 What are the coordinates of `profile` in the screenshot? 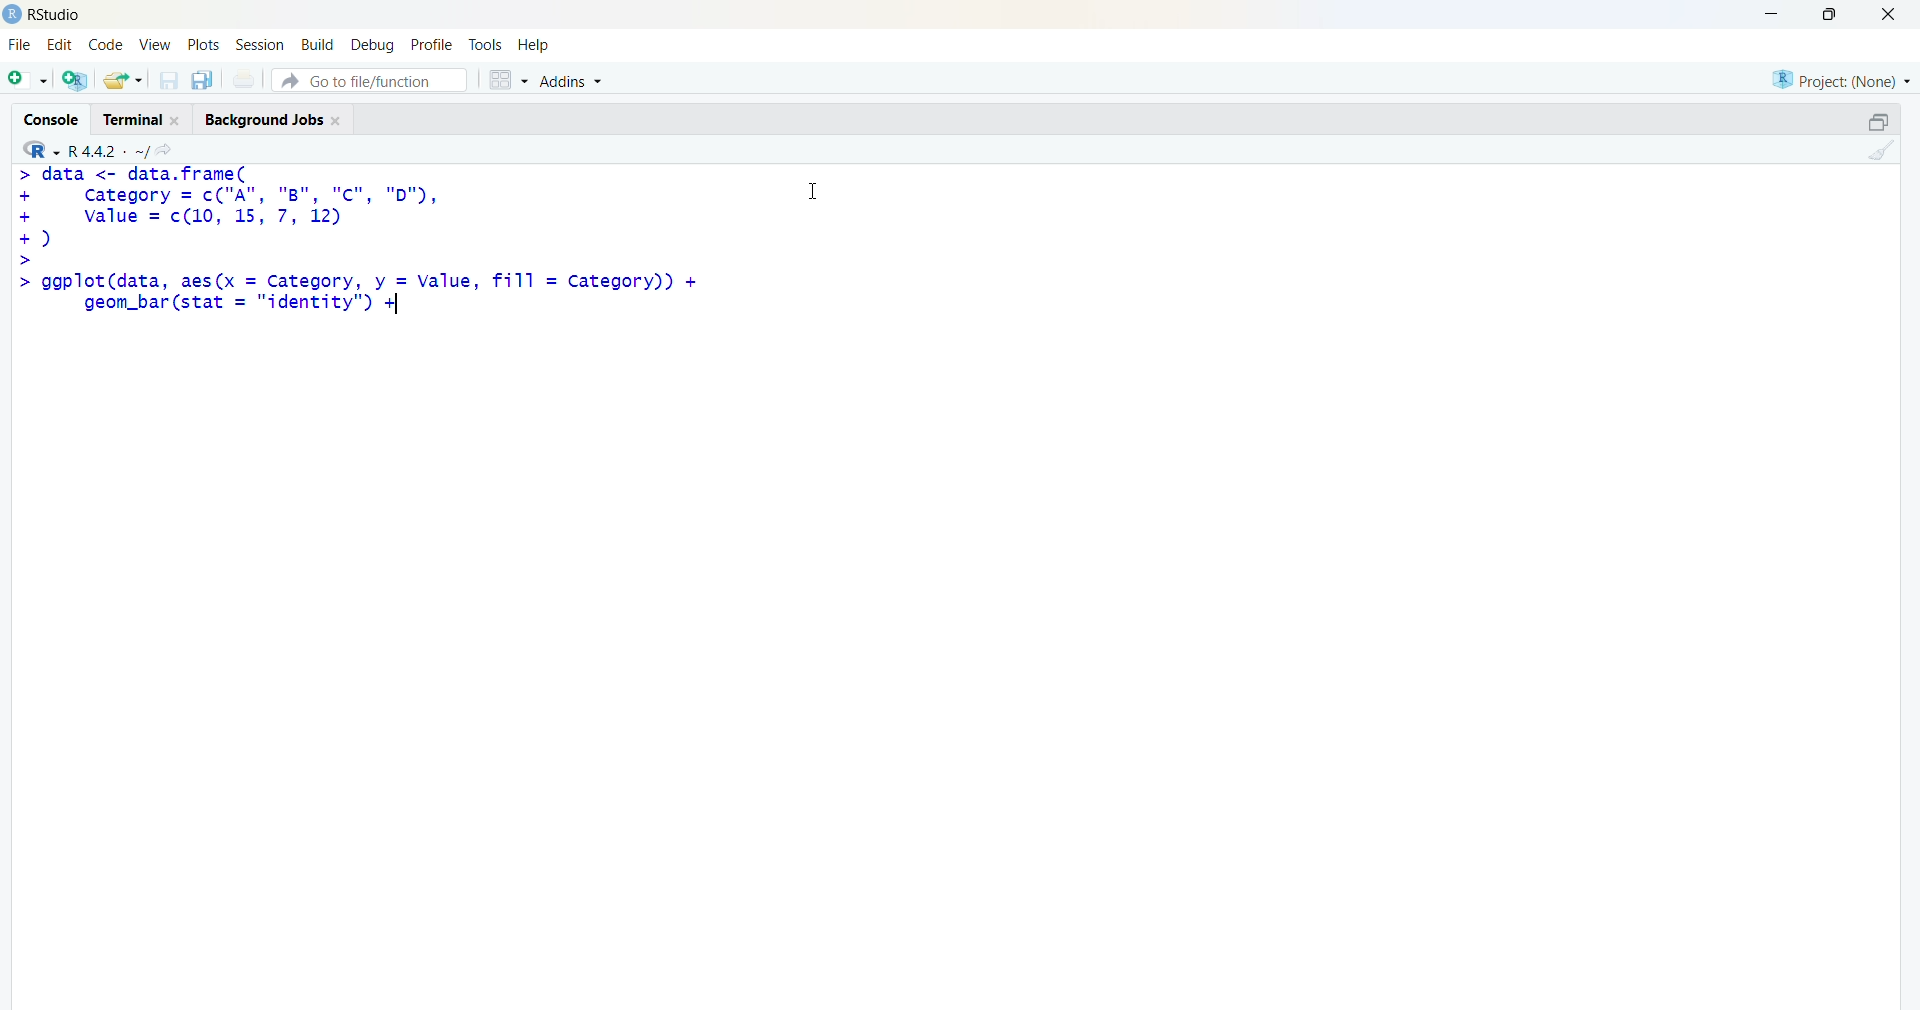 It's located at (430, 46).